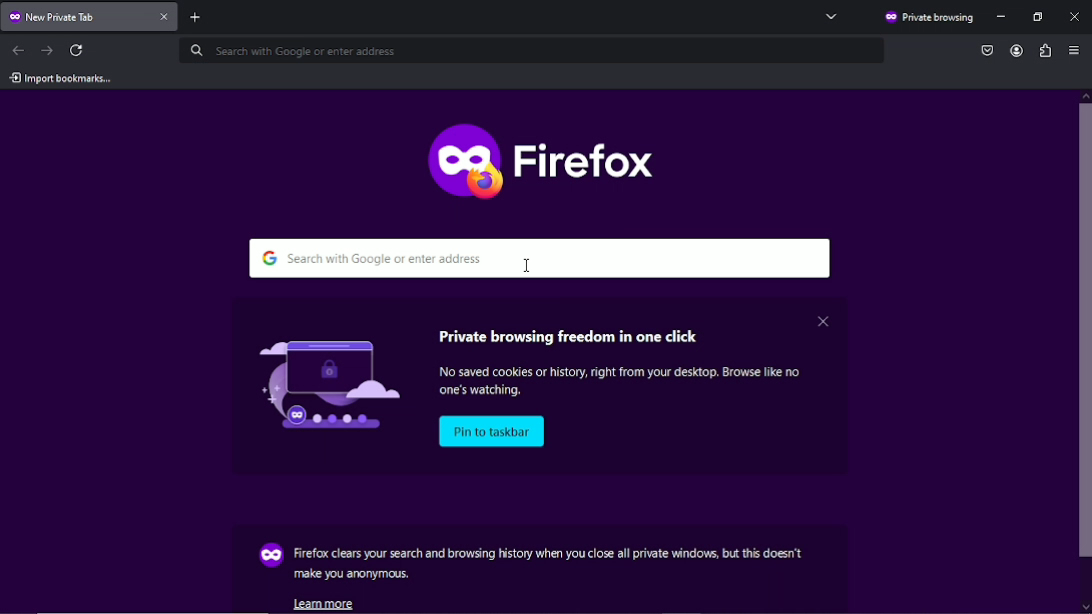 The width and height of the screenshot is (1092, 614). Describe the element at coordinates (628, 382) in the screenshot. I see `No saved cookies or history, right from your desktop. Browse like no one's watching.` at that location.